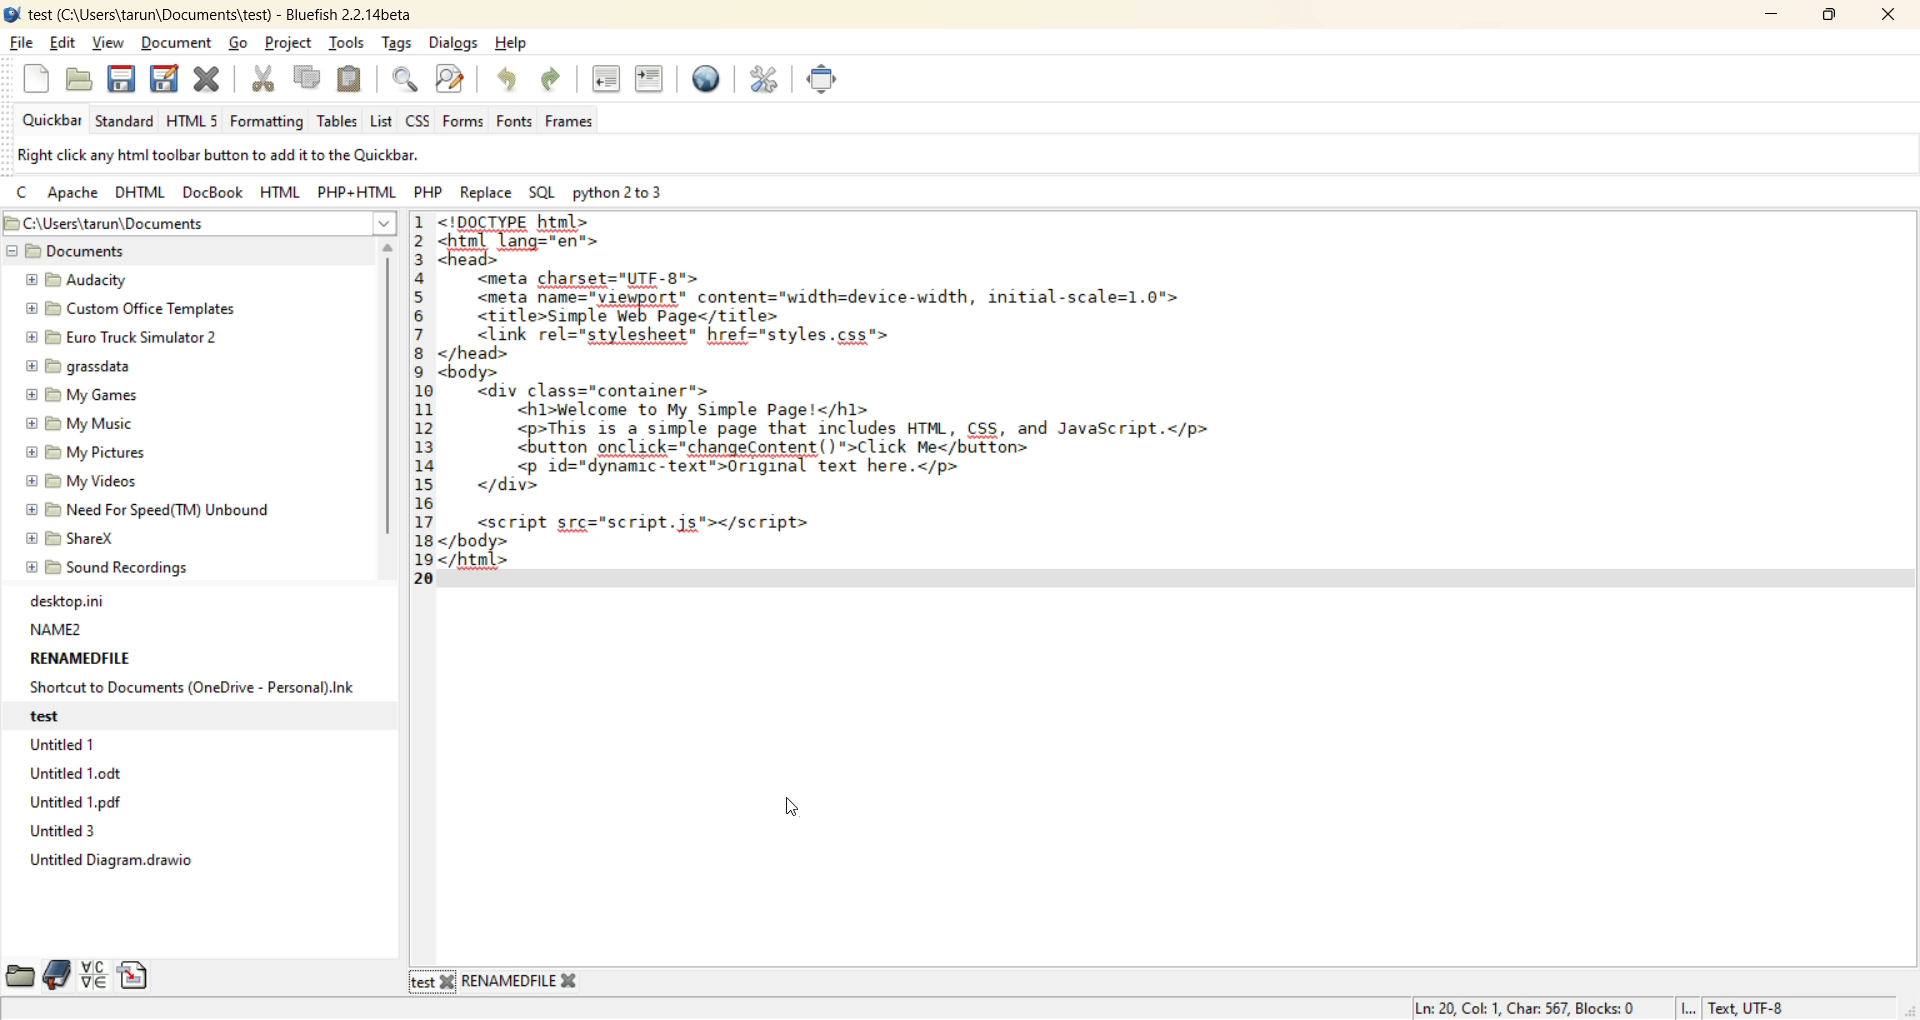  Describe the element at coordinates (627, 196) in the screenshot. I see `python 2 to 3` at that location.